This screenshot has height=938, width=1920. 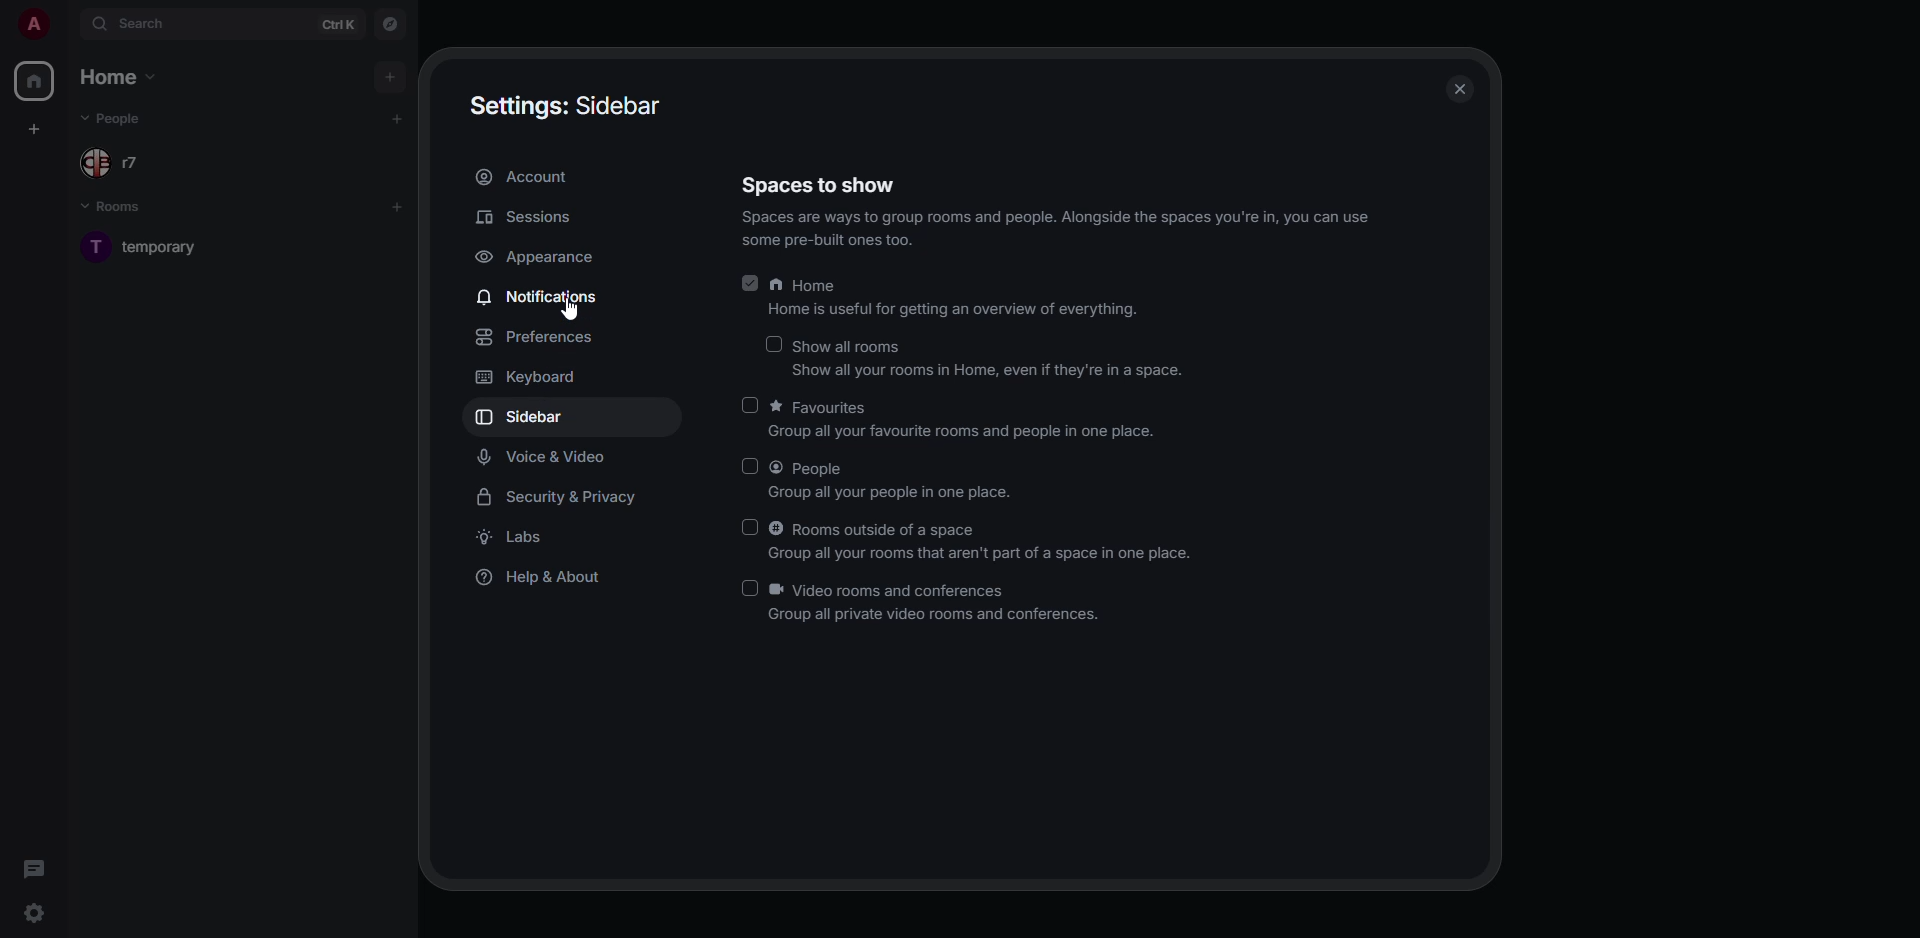 I want to click on create space, so click(x=38, y=125).